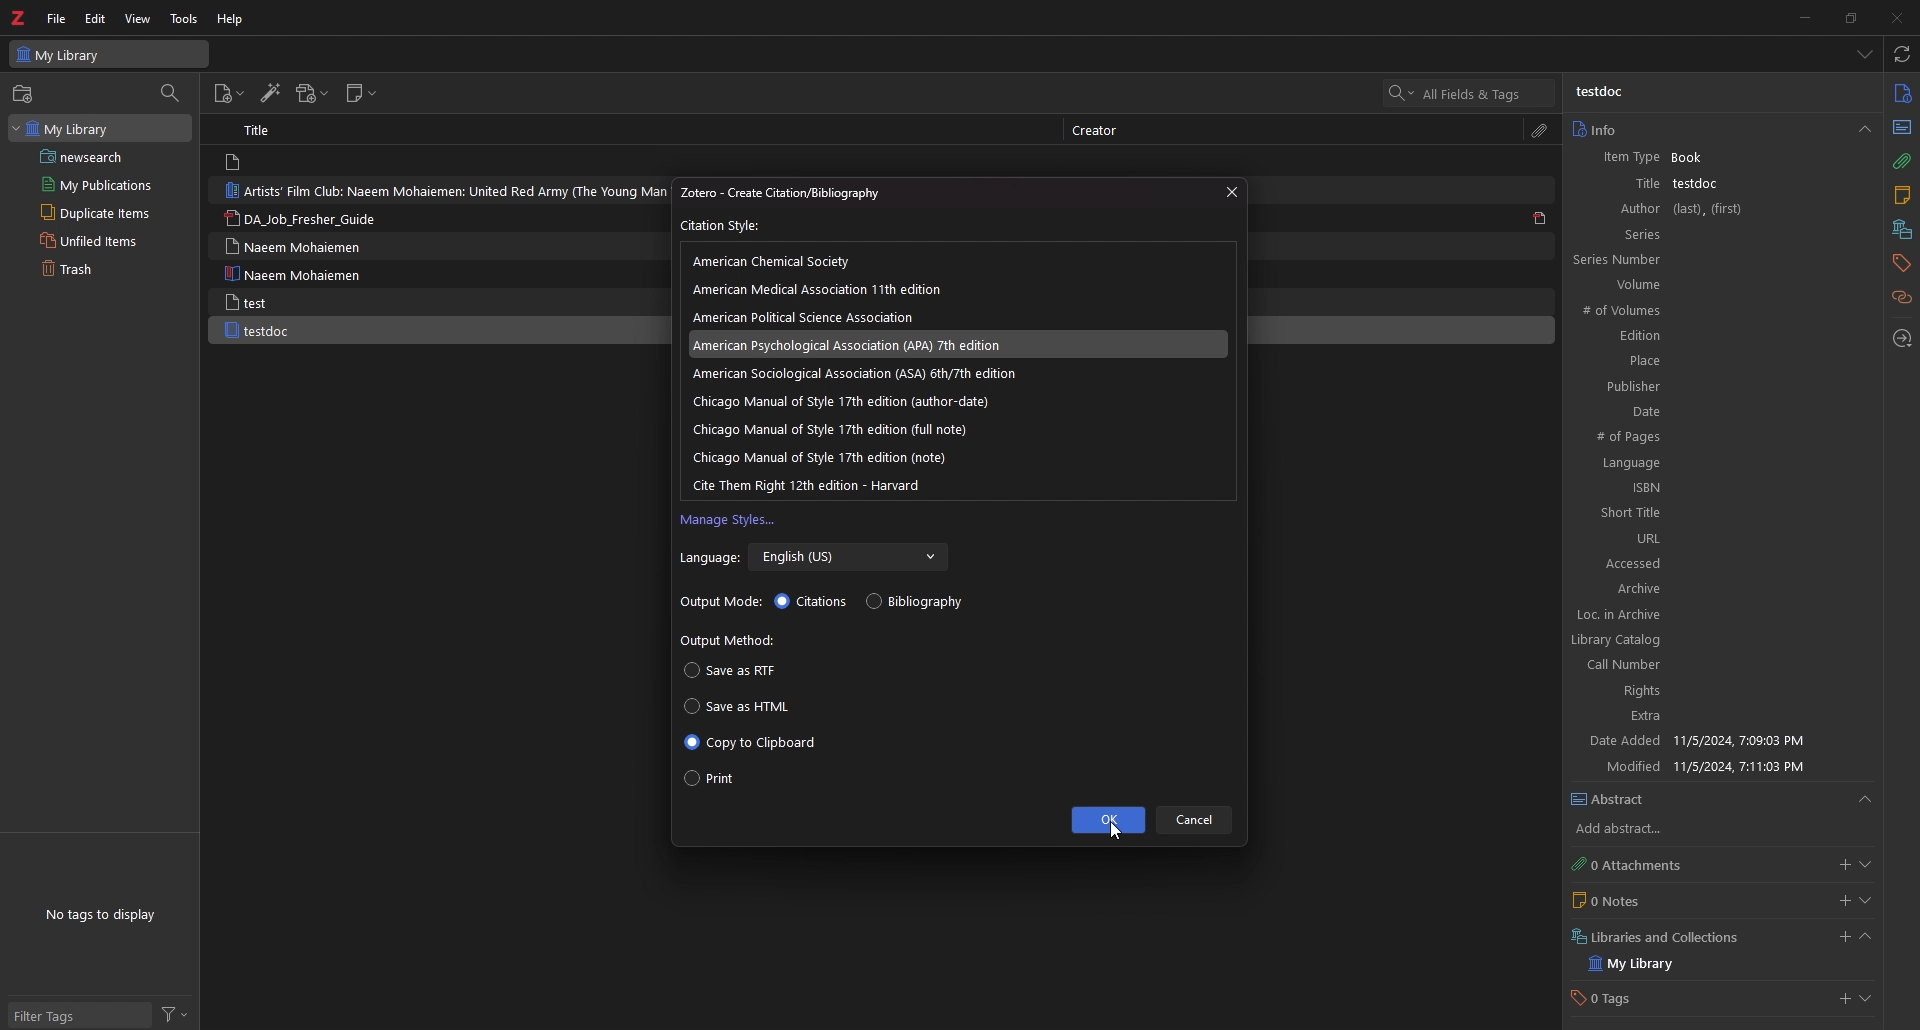  What do you see at coordinates (1712, 438) in the screenshot?
I see `# of Pages` at bounding box center [1712, 438].